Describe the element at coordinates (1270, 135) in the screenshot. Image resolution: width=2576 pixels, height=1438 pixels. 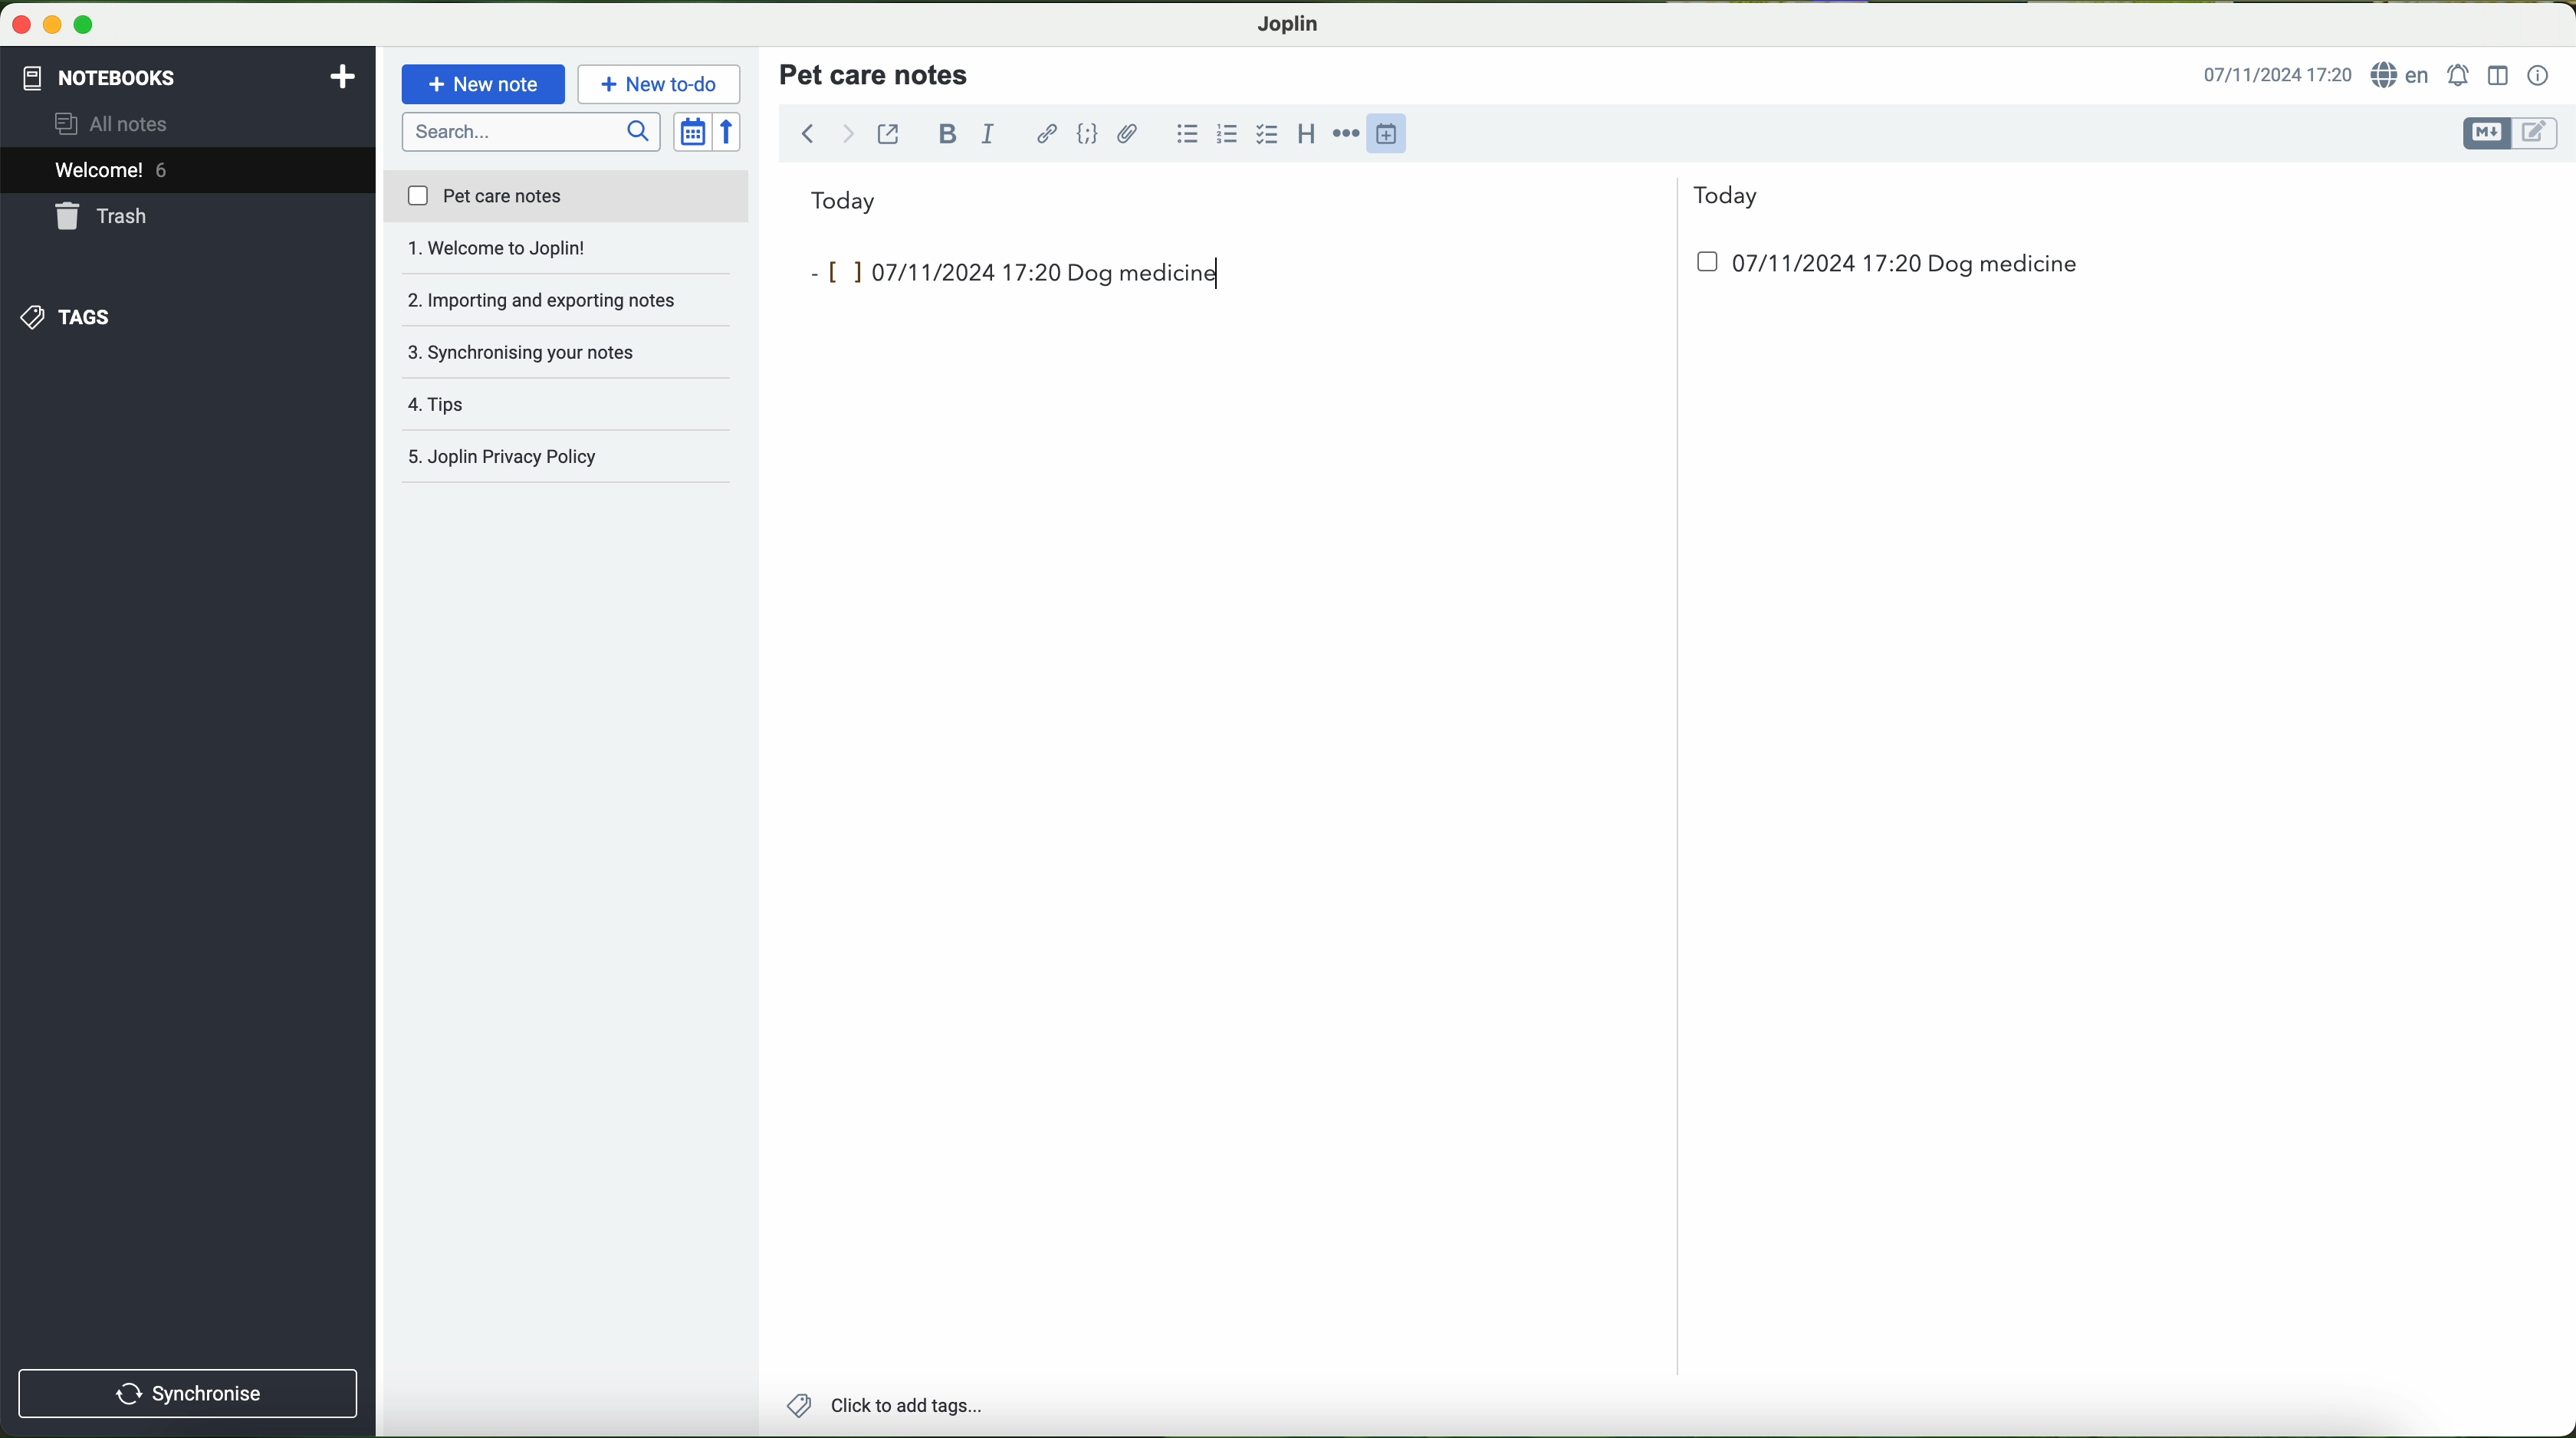
I see `cursor on checkbox option` at that location.